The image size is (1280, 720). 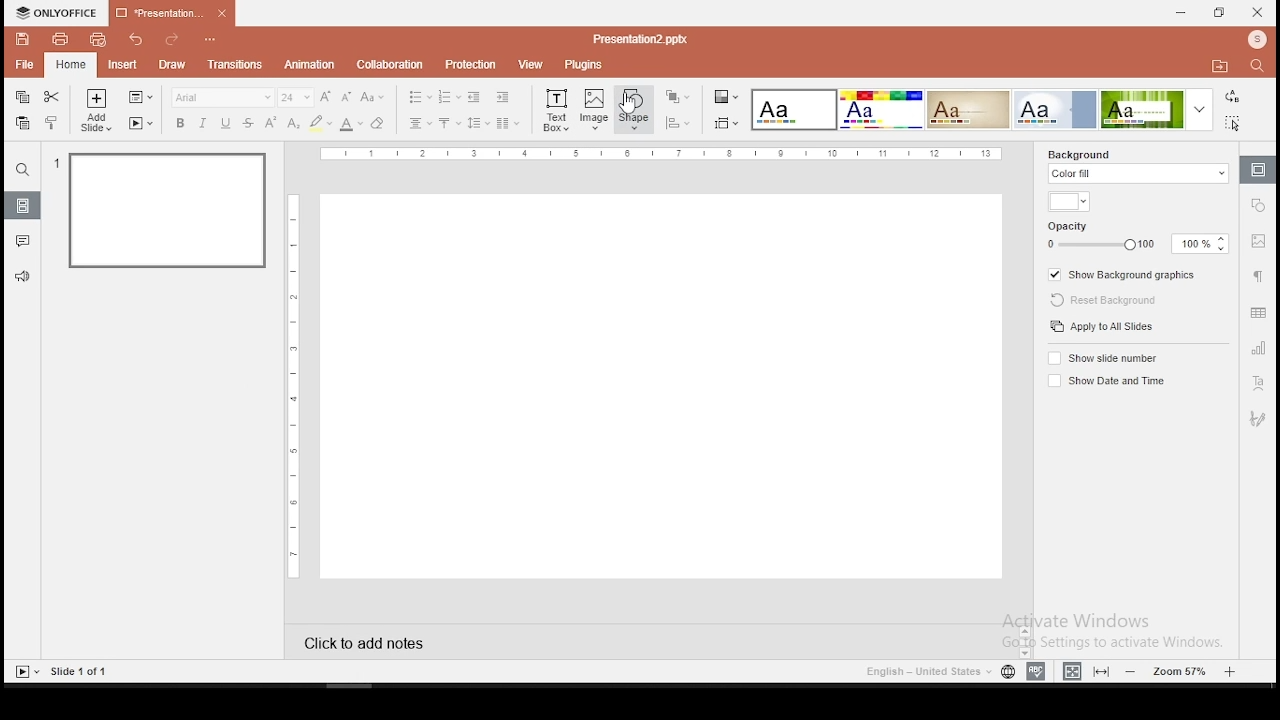 I want to click on slide settings, so click(x=1256, y=170).